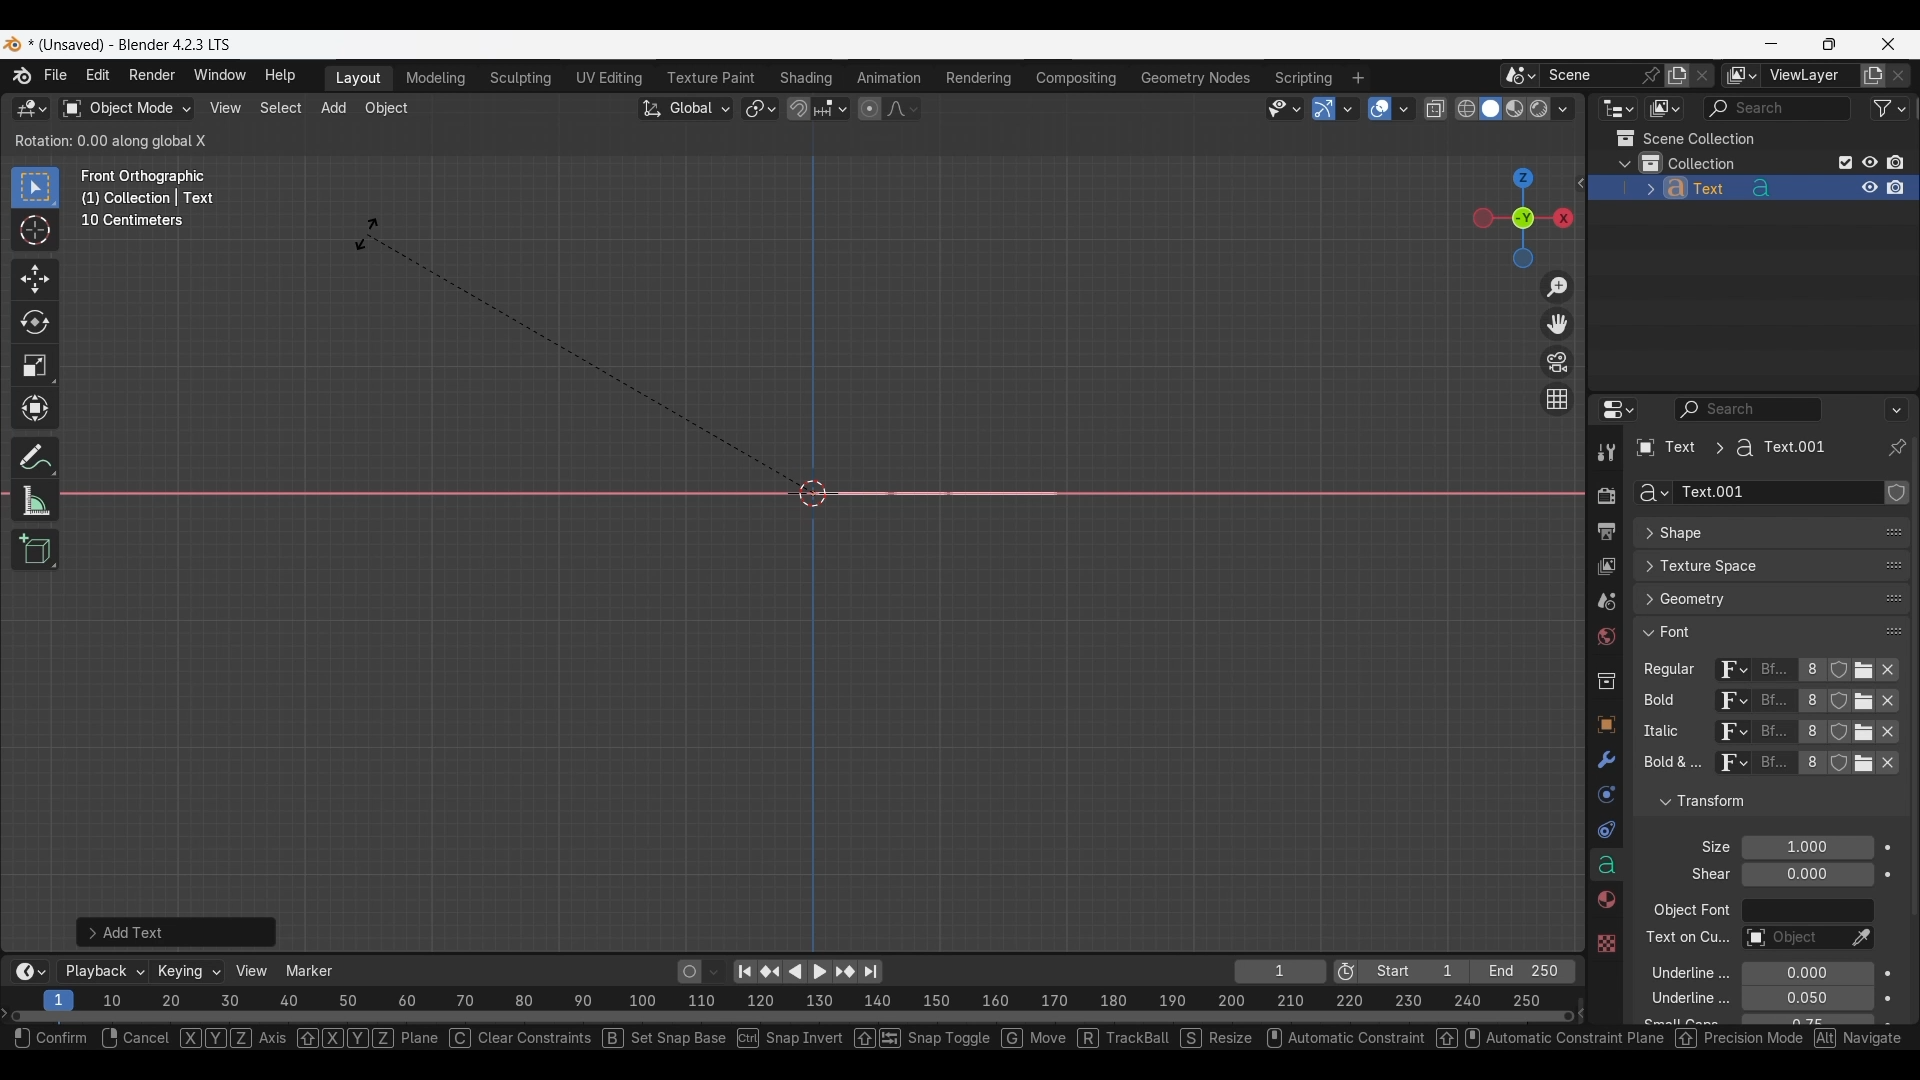 This screenshot has width=1920, height=1080. Describe the element at coordinates (1195, 77) in the screenshot. I see `Geometry nodes workspace` at that location.